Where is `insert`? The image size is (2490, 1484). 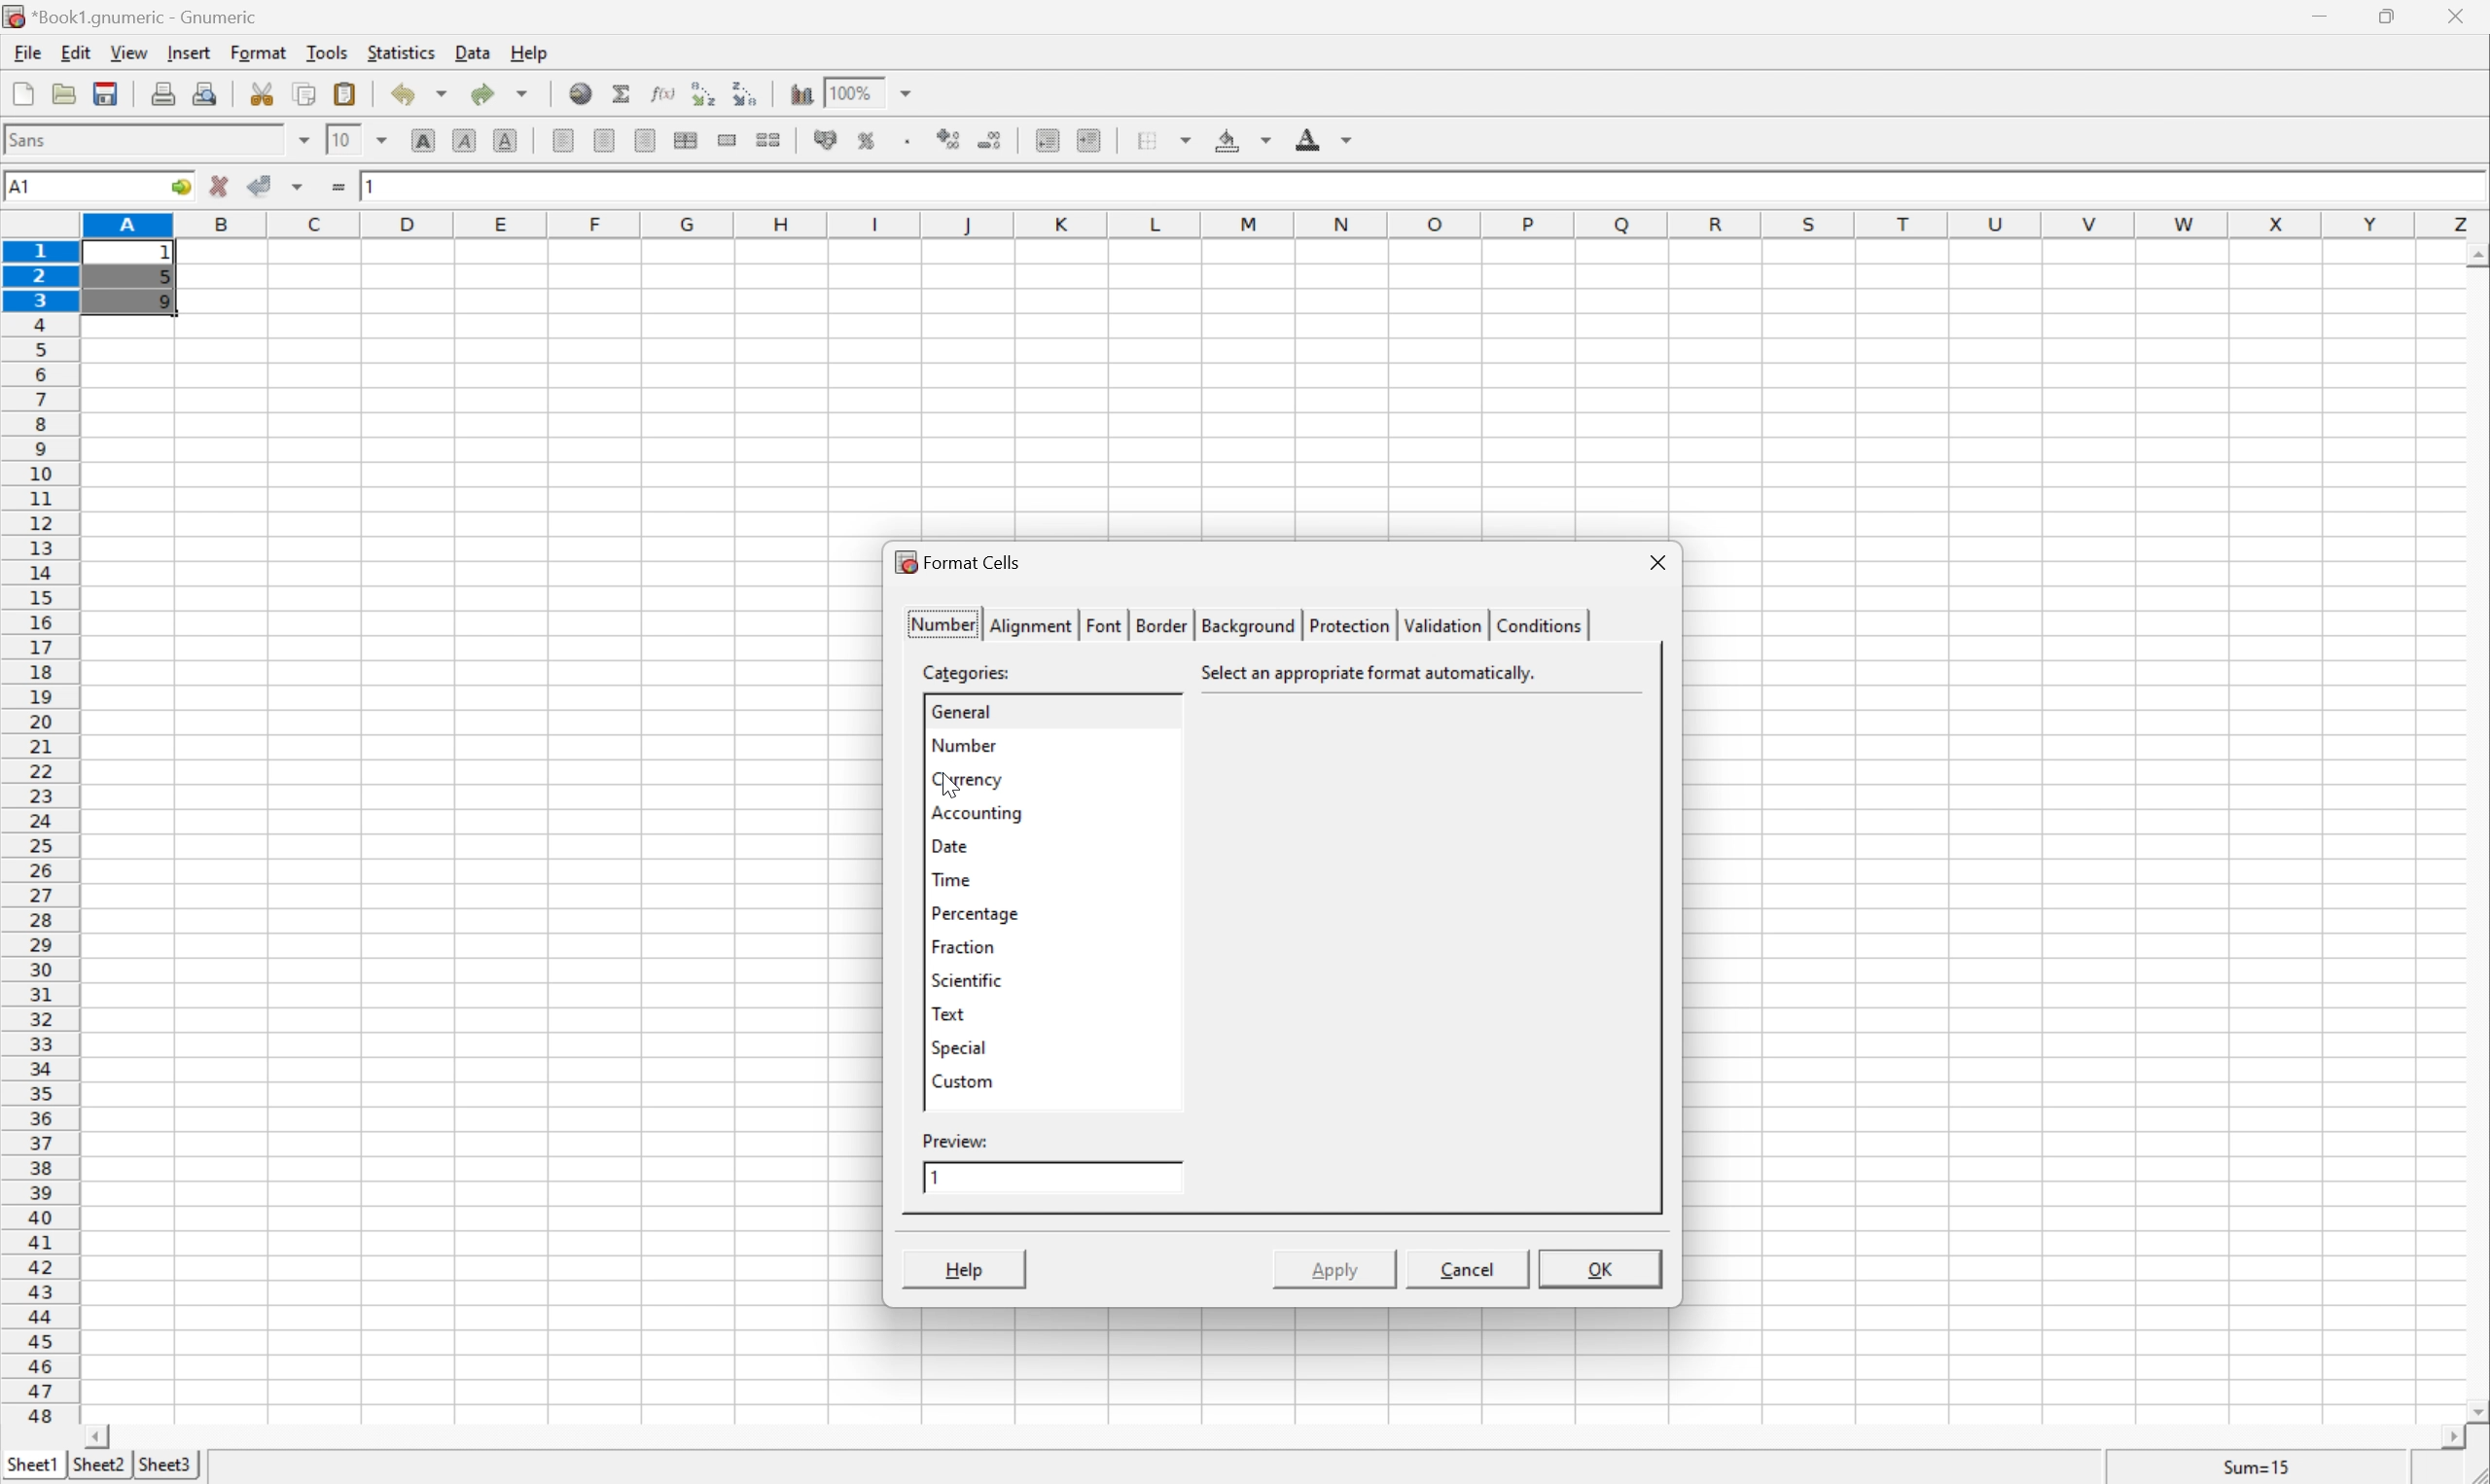
insert is located at coordinates (187, 50).